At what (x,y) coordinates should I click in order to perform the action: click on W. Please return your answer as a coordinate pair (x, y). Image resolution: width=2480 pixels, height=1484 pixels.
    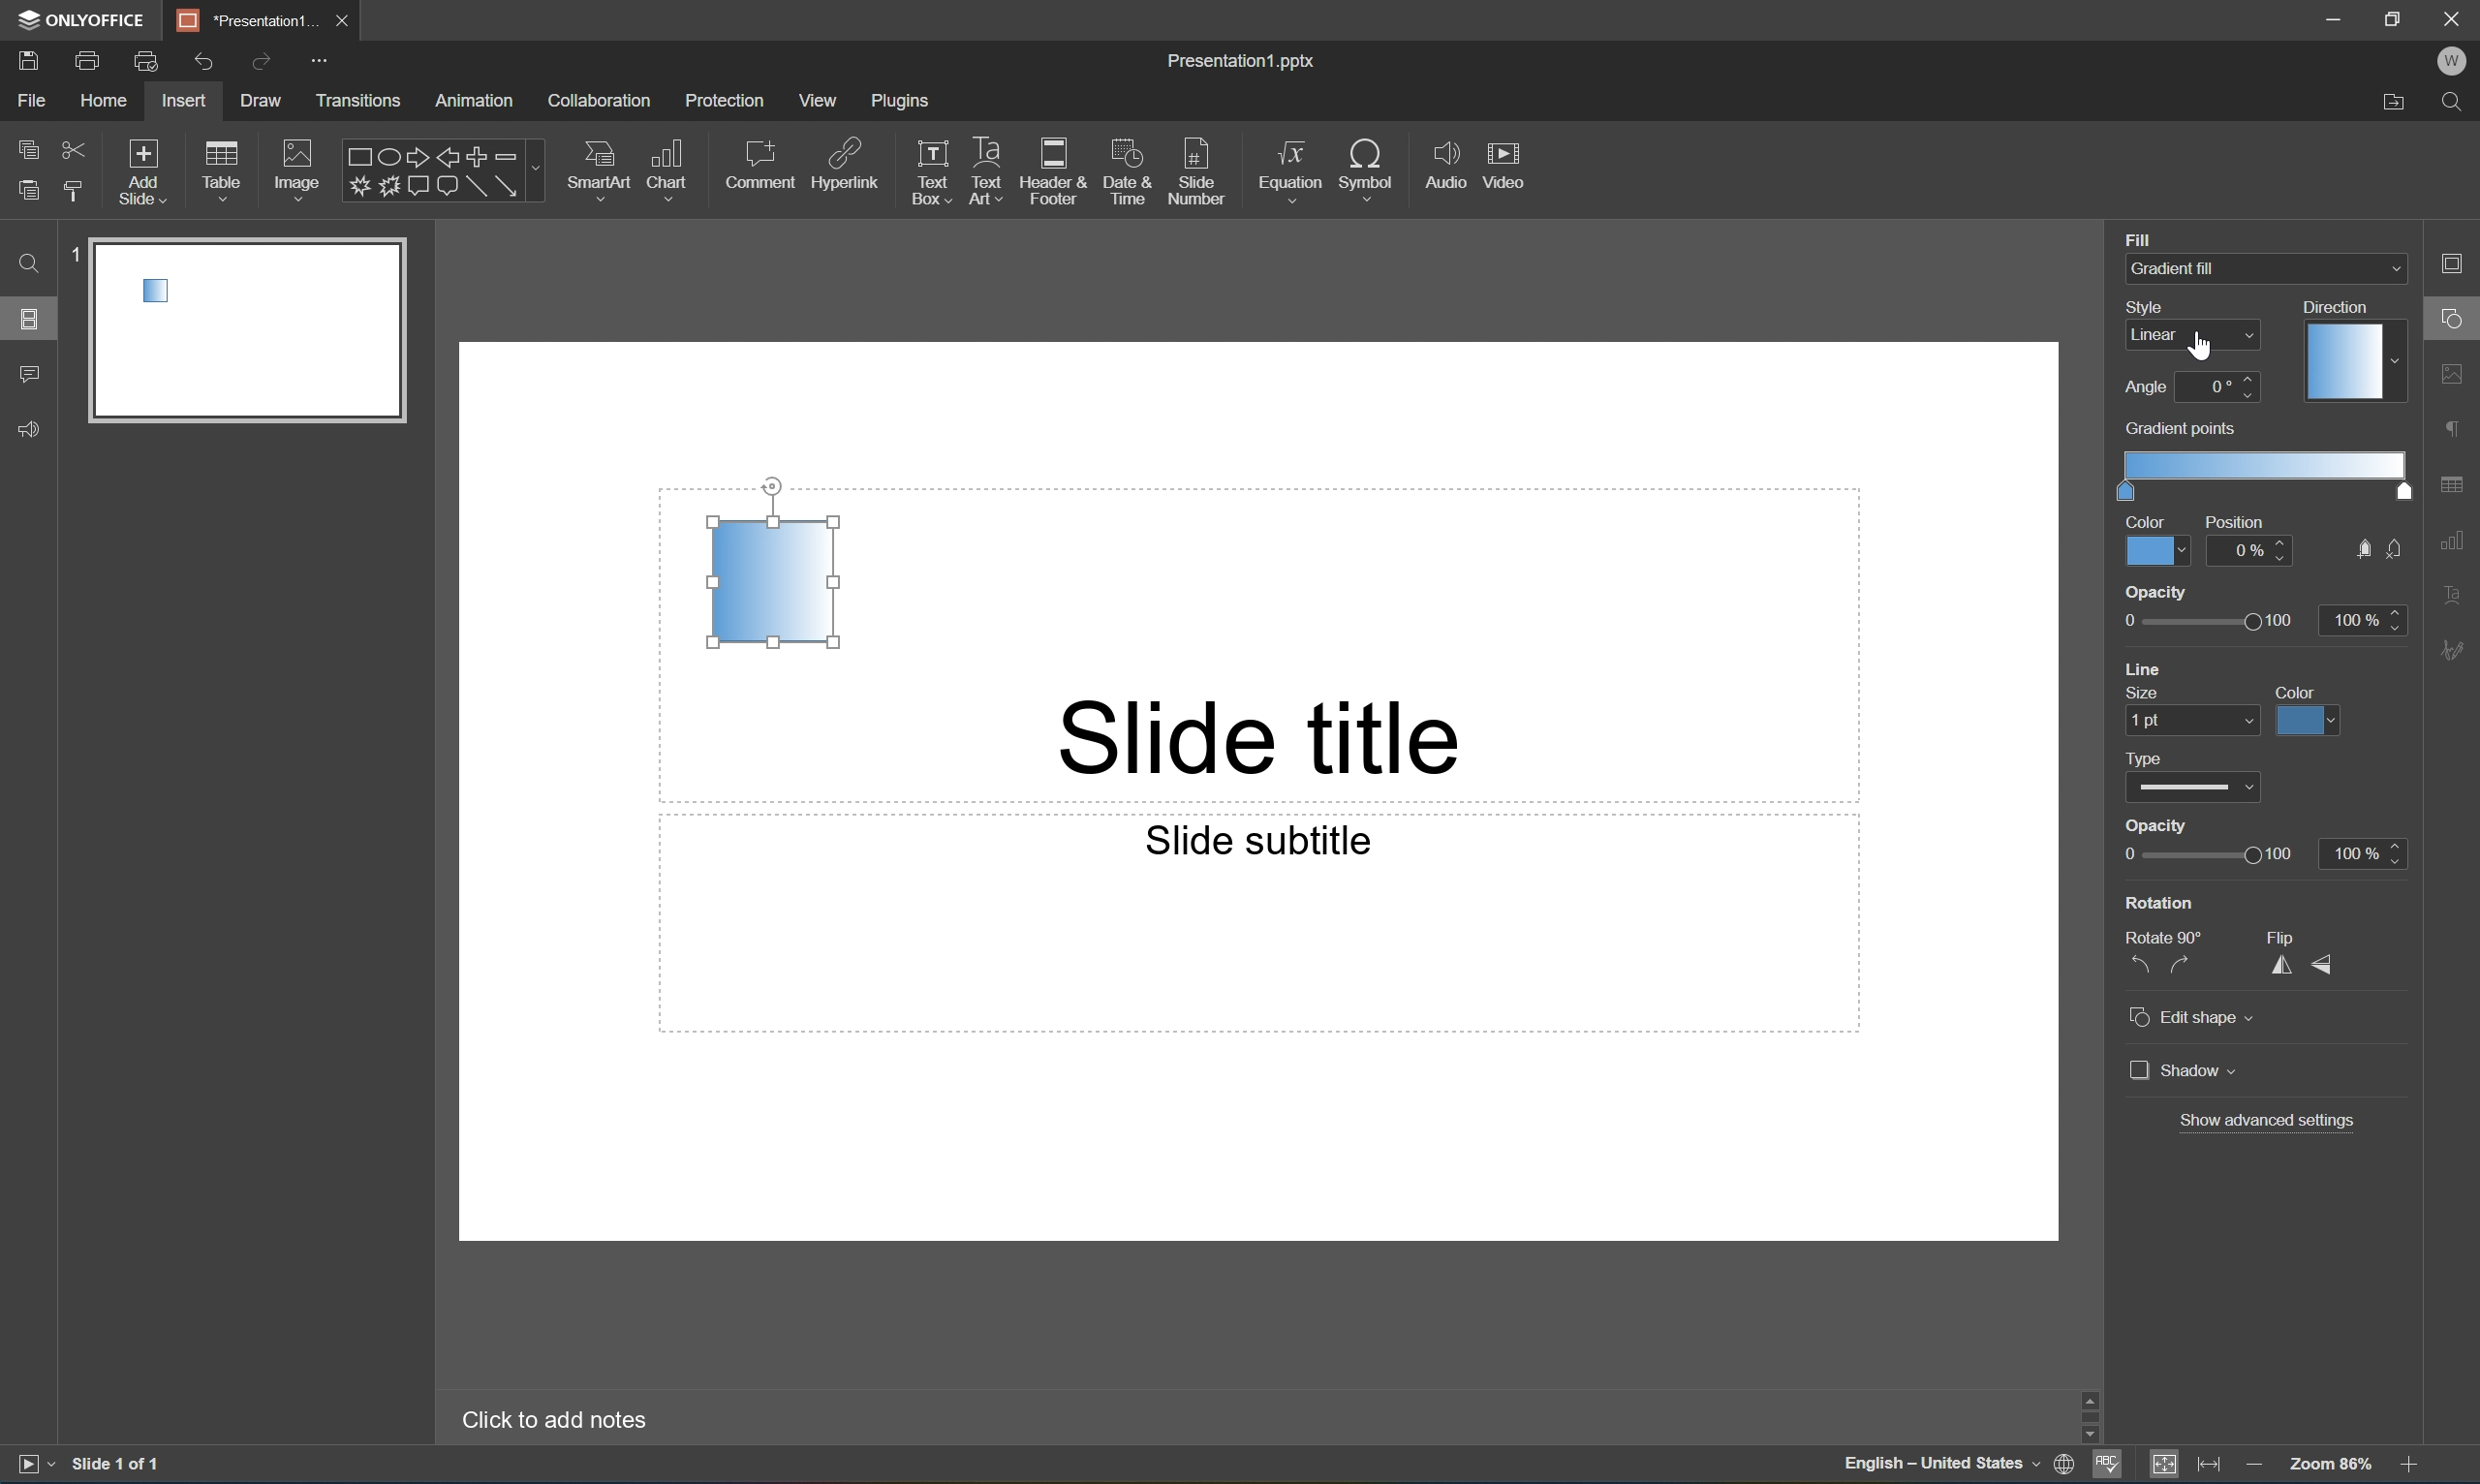
    Looking at the image, I should click on (2452, 61).